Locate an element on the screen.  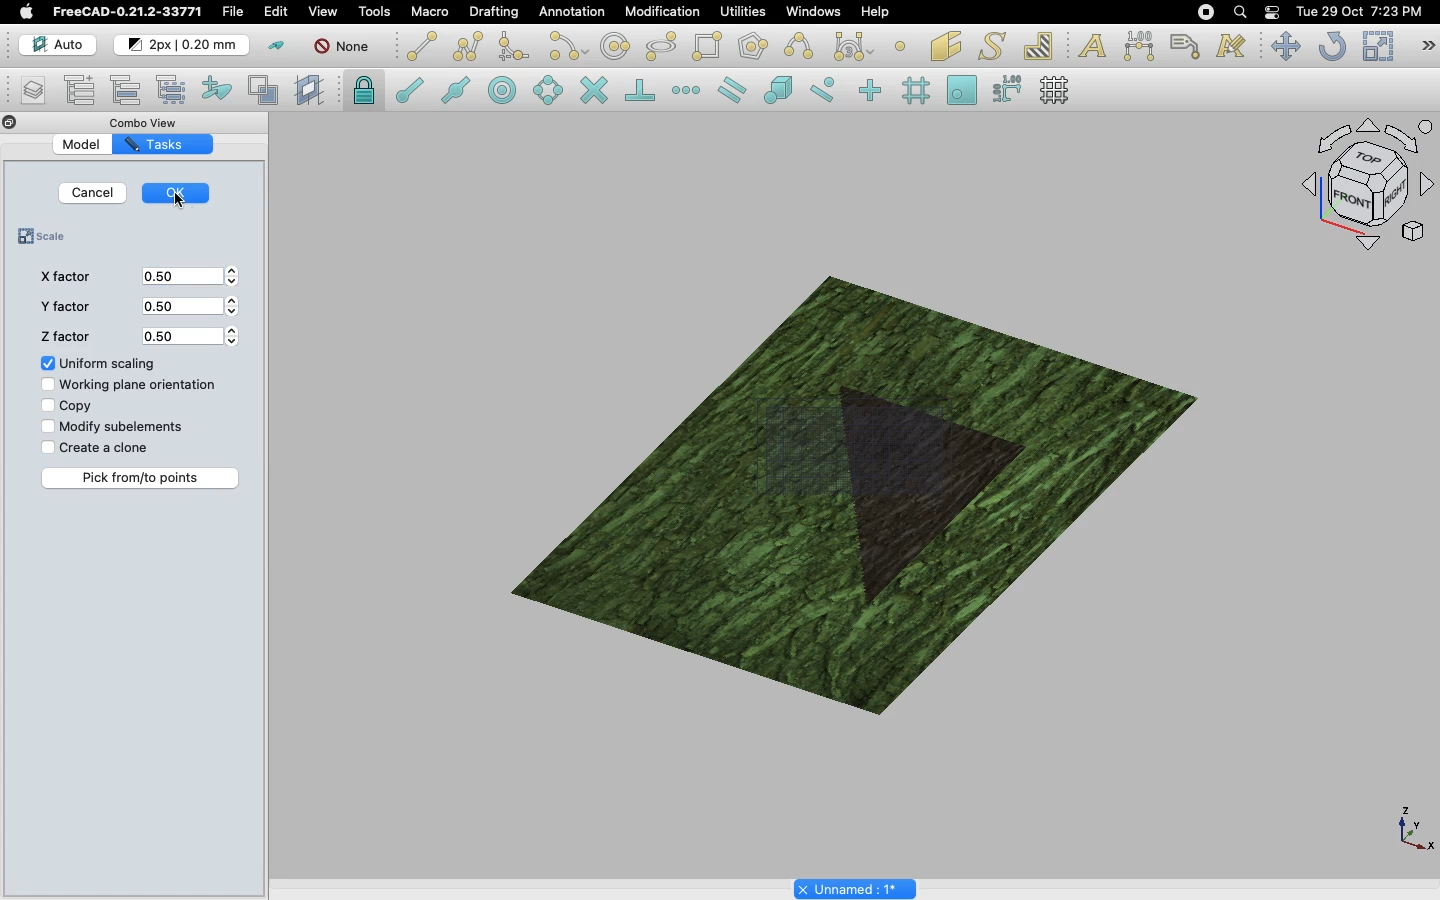
Snap perpendicular is located at coordinates (637, 89).